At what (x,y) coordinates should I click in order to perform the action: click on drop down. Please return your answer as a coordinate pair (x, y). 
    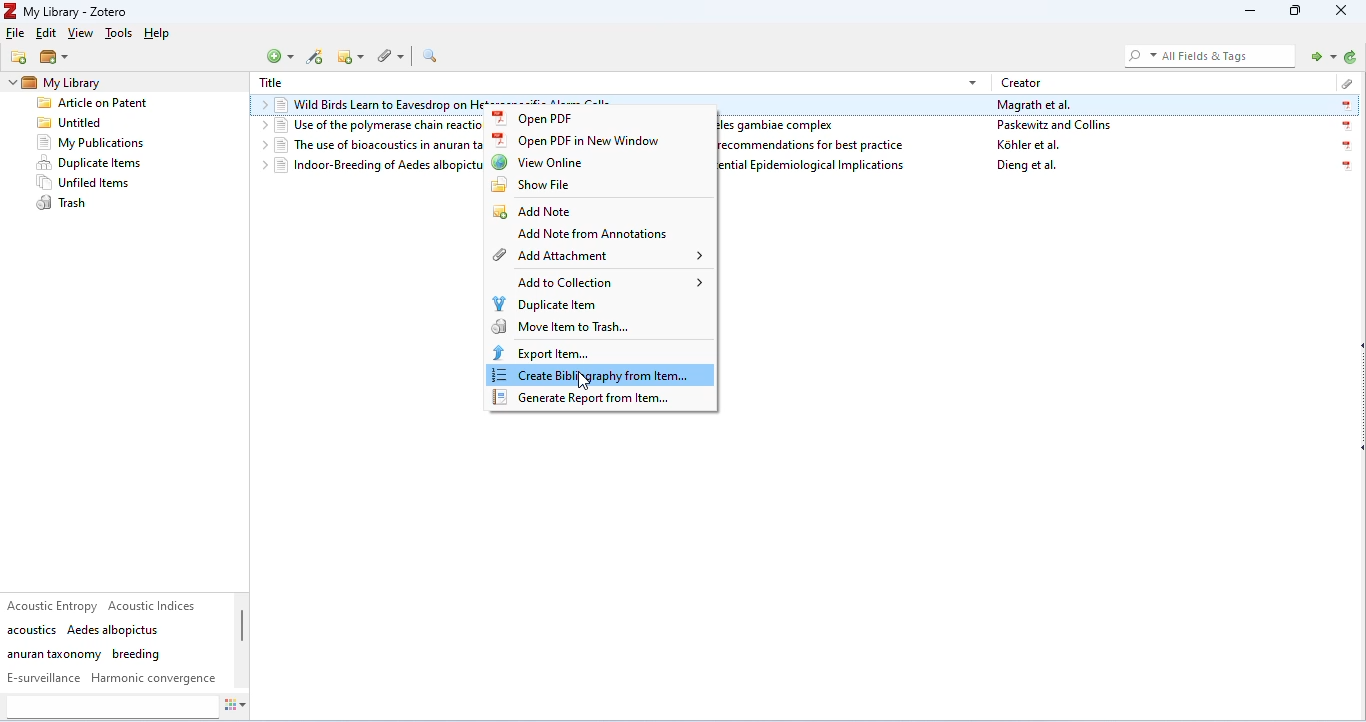
    Looking at the image, I should click on (260, 166).